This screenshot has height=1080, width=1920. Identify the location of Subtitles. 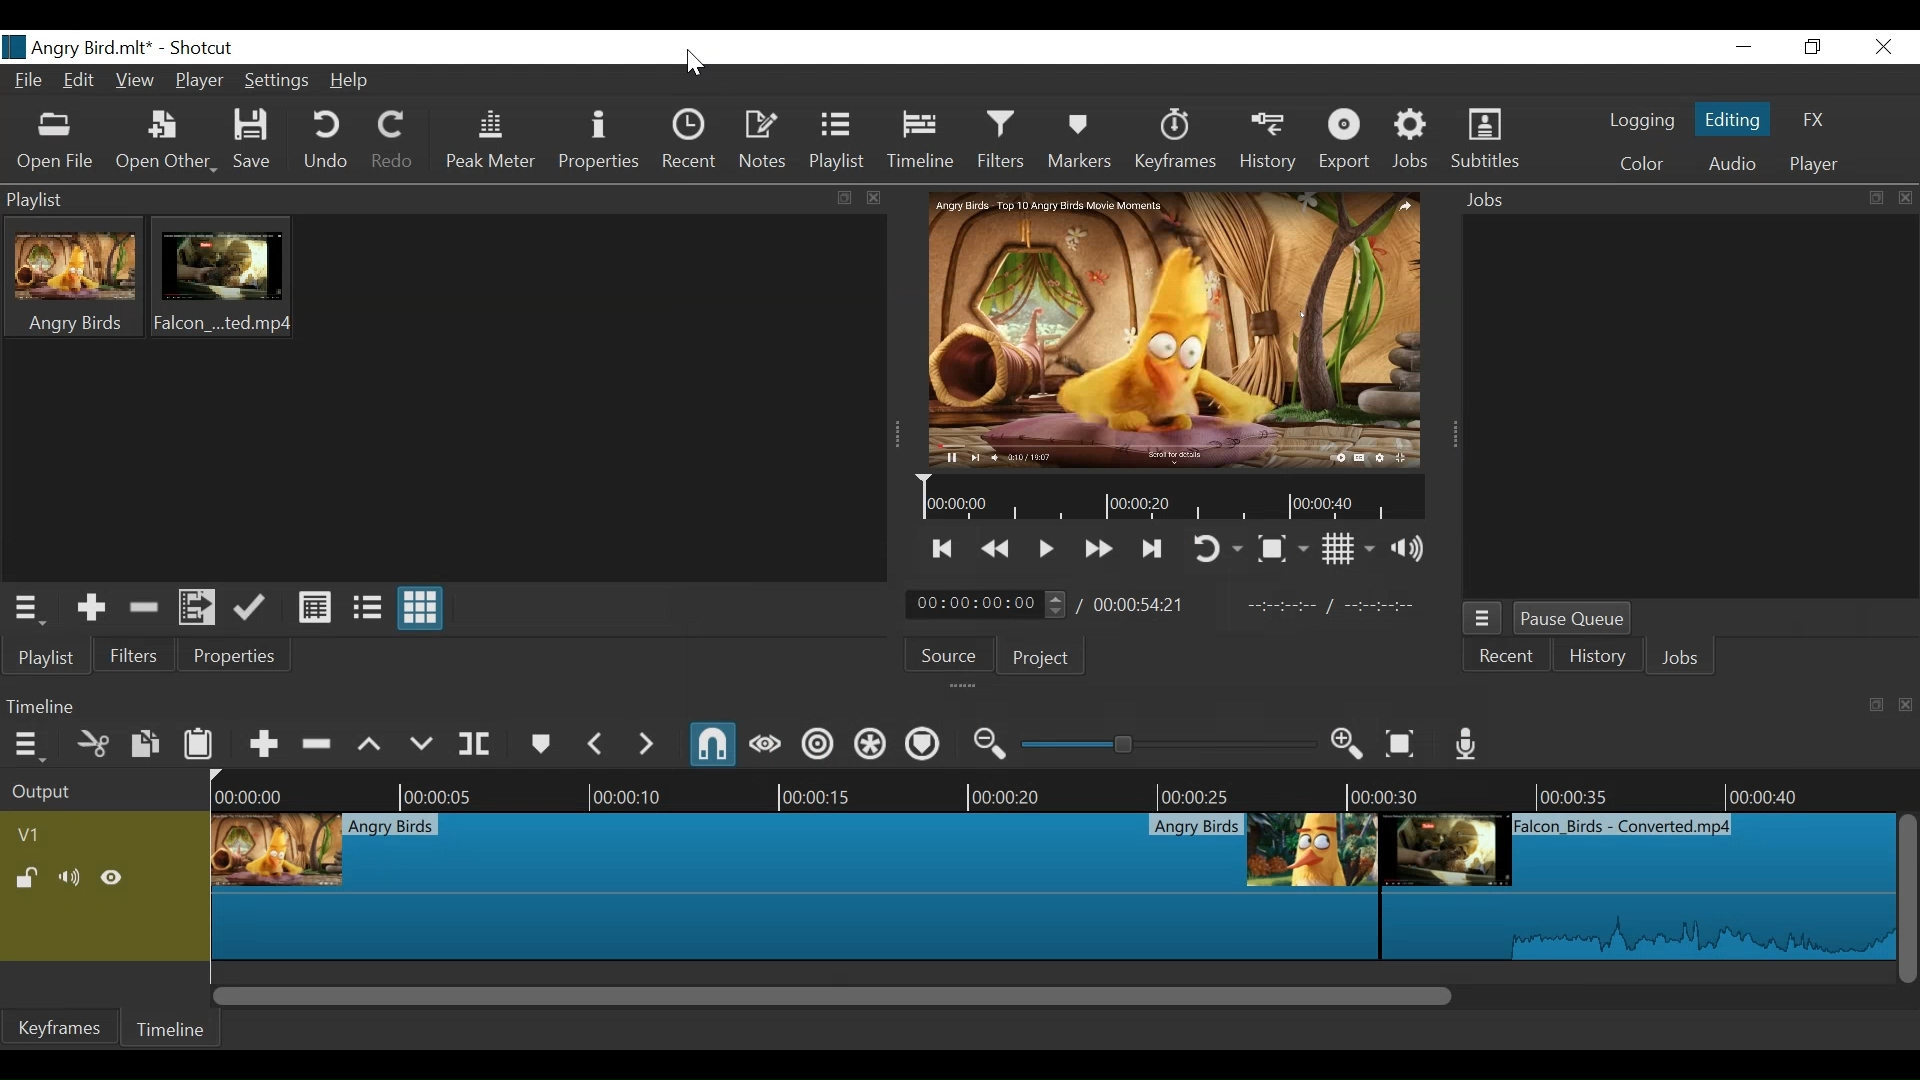
(1486, 139).